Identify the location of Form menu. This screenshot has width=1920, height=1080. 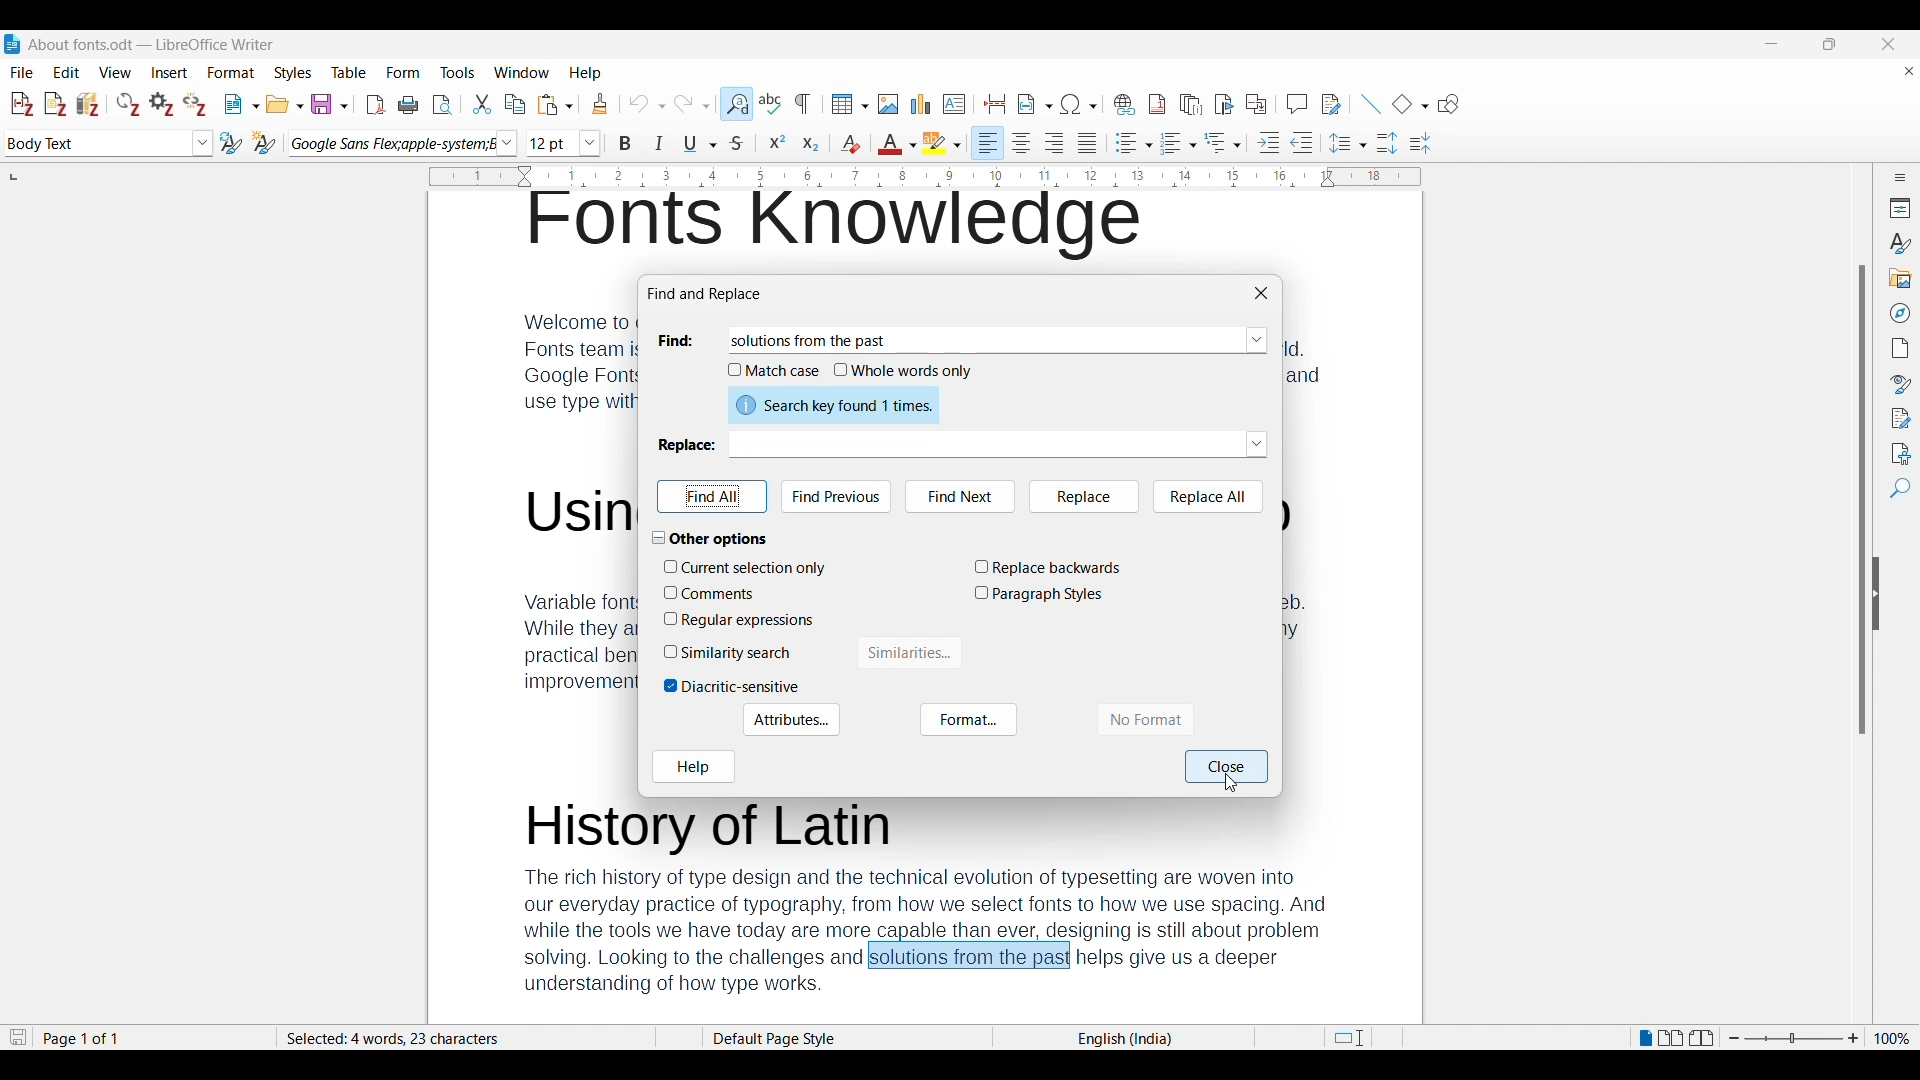
(404, 73).